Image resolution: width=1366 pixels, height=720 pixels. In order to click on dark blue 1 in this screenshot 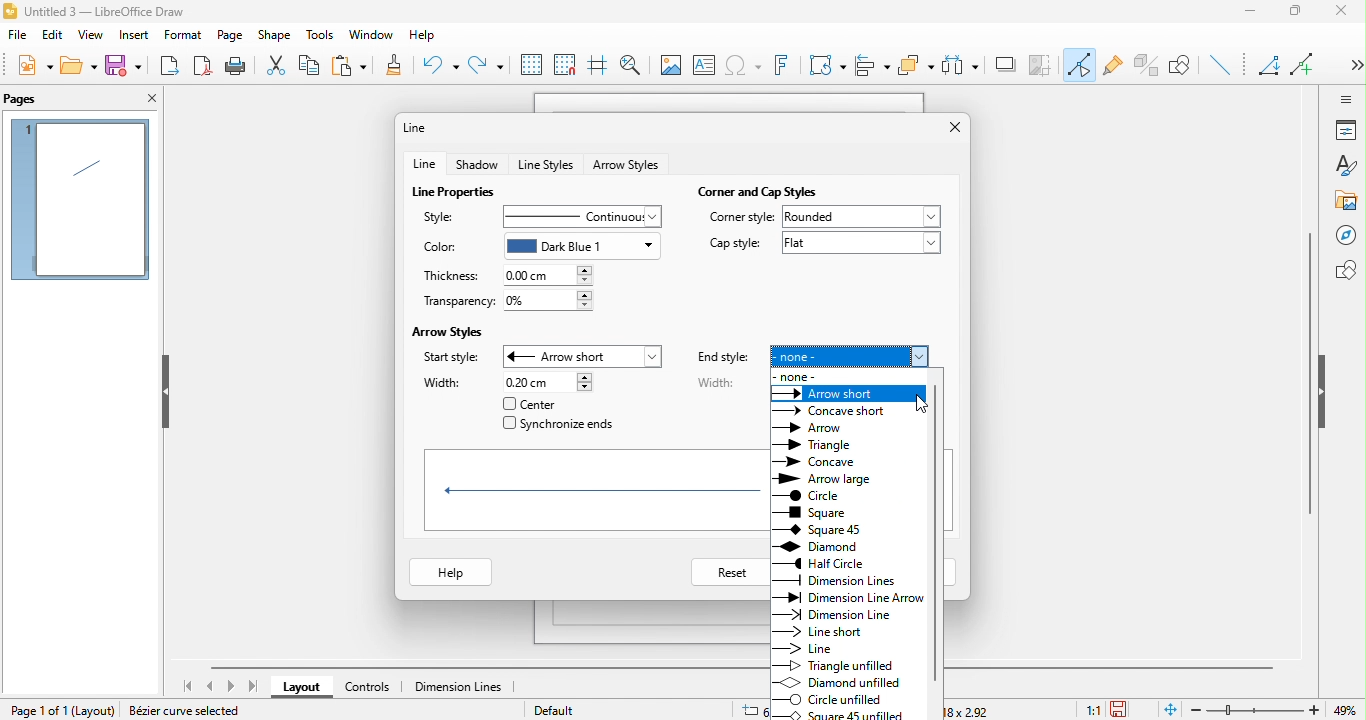, I will do `click(584, 246)`.